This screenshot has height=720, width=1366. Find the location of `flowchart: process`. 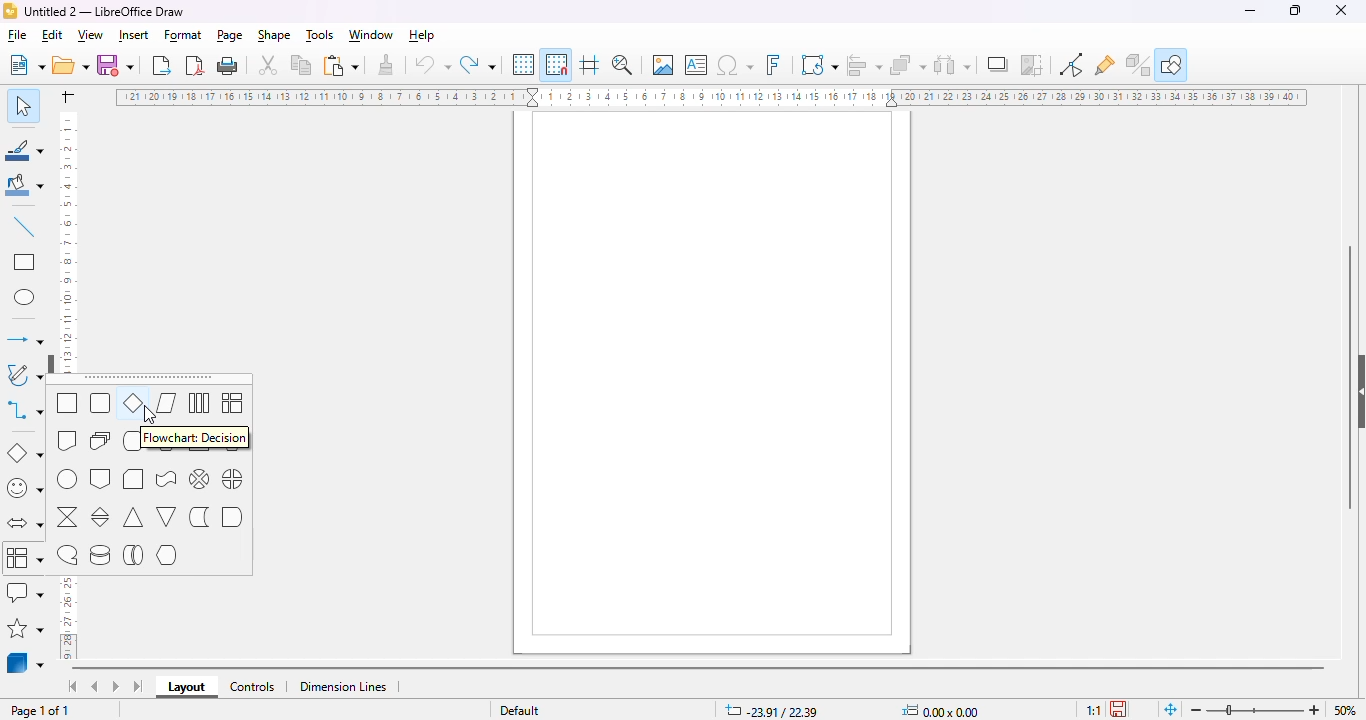

flowchart: process is located at coordinates (67, 404).